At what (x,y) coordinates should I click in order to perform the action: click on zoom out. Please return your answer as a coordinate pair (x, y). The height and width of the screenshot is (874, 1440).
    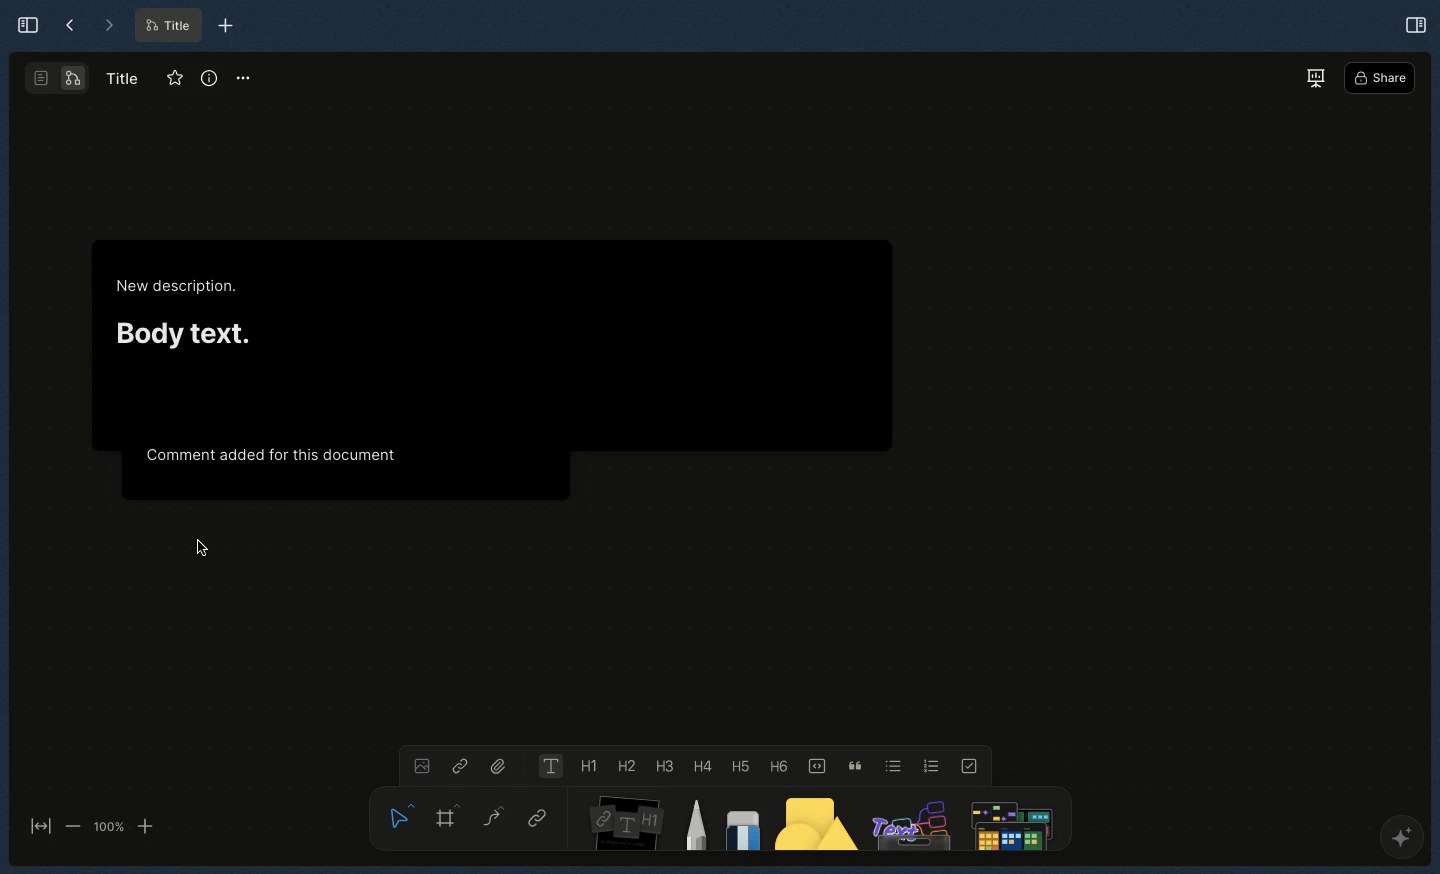
    Looking at the image, I should click on (72, 825).